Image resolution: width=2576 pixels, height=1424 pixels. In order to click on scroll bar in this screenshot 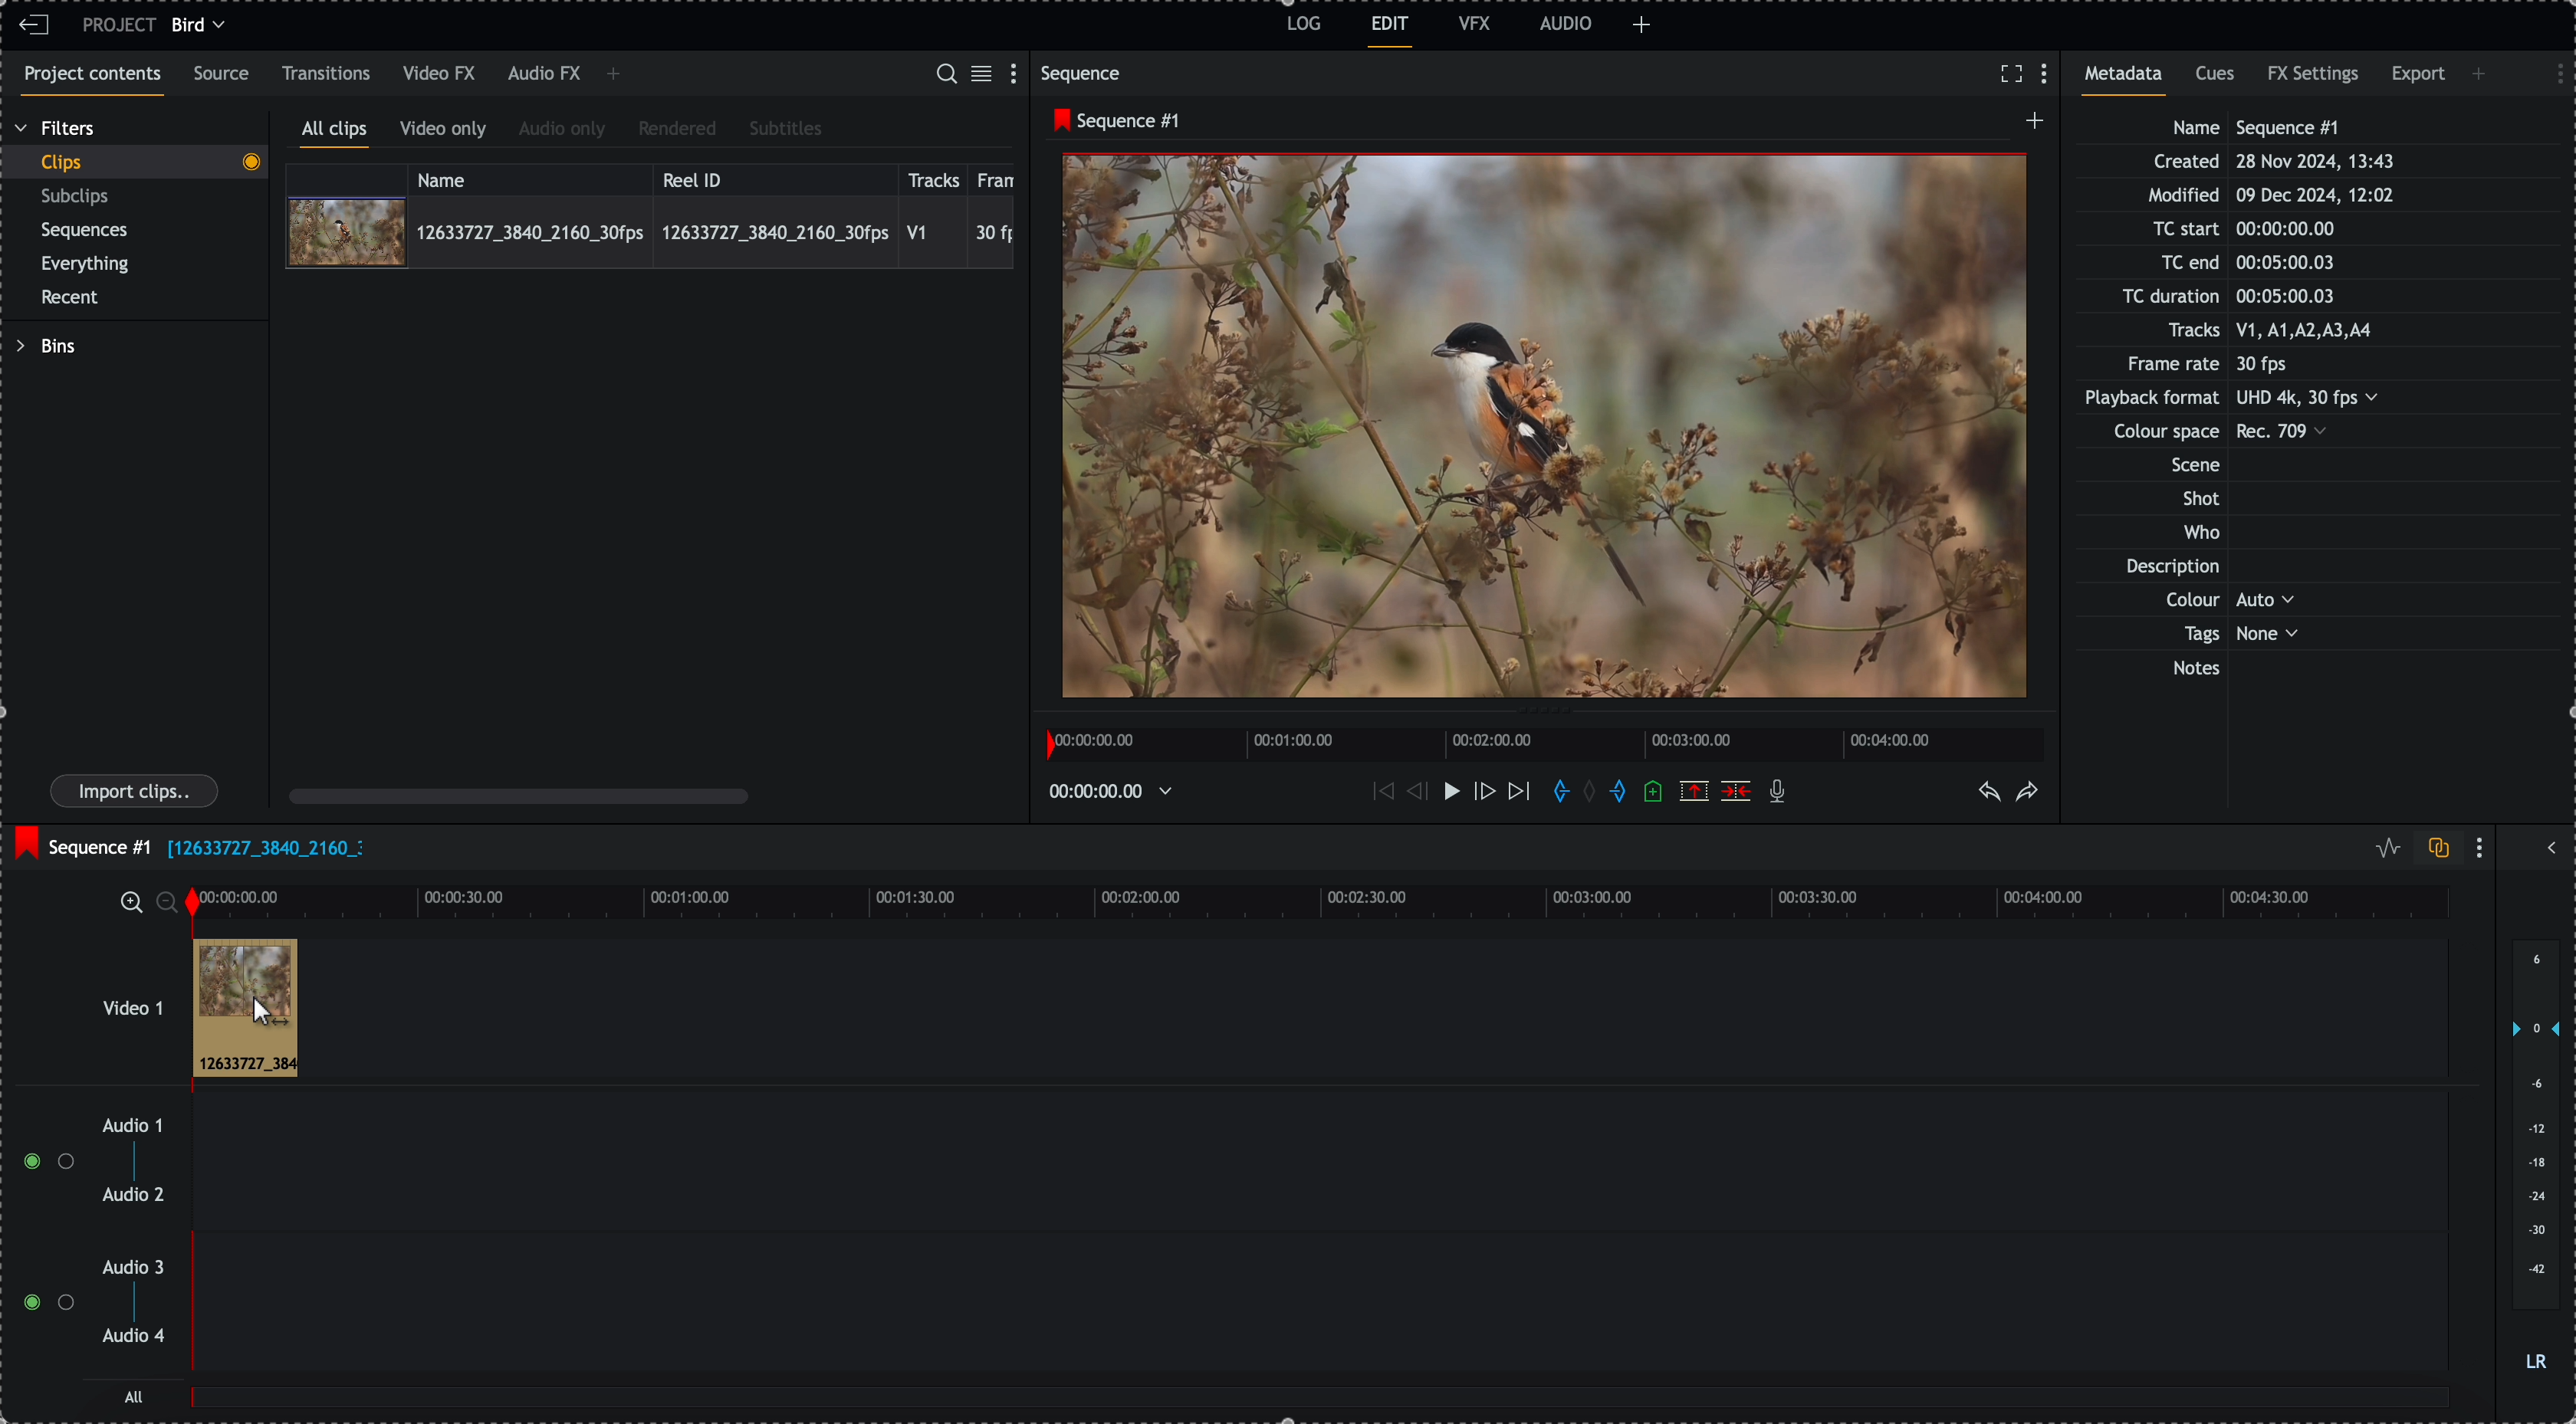, I will do `click(519, 795)`.